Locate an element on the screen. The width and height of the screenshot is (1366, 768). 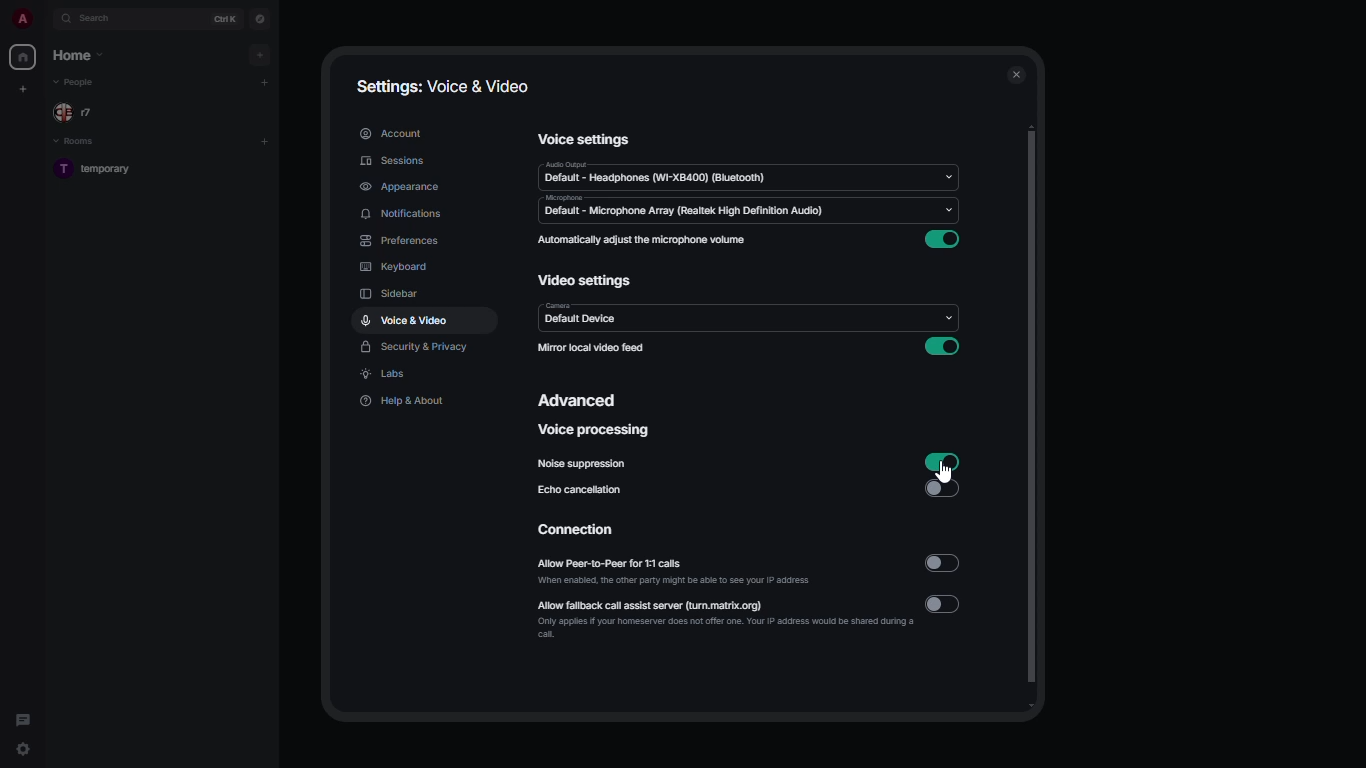
enabled is located at coordinates (942, 239).